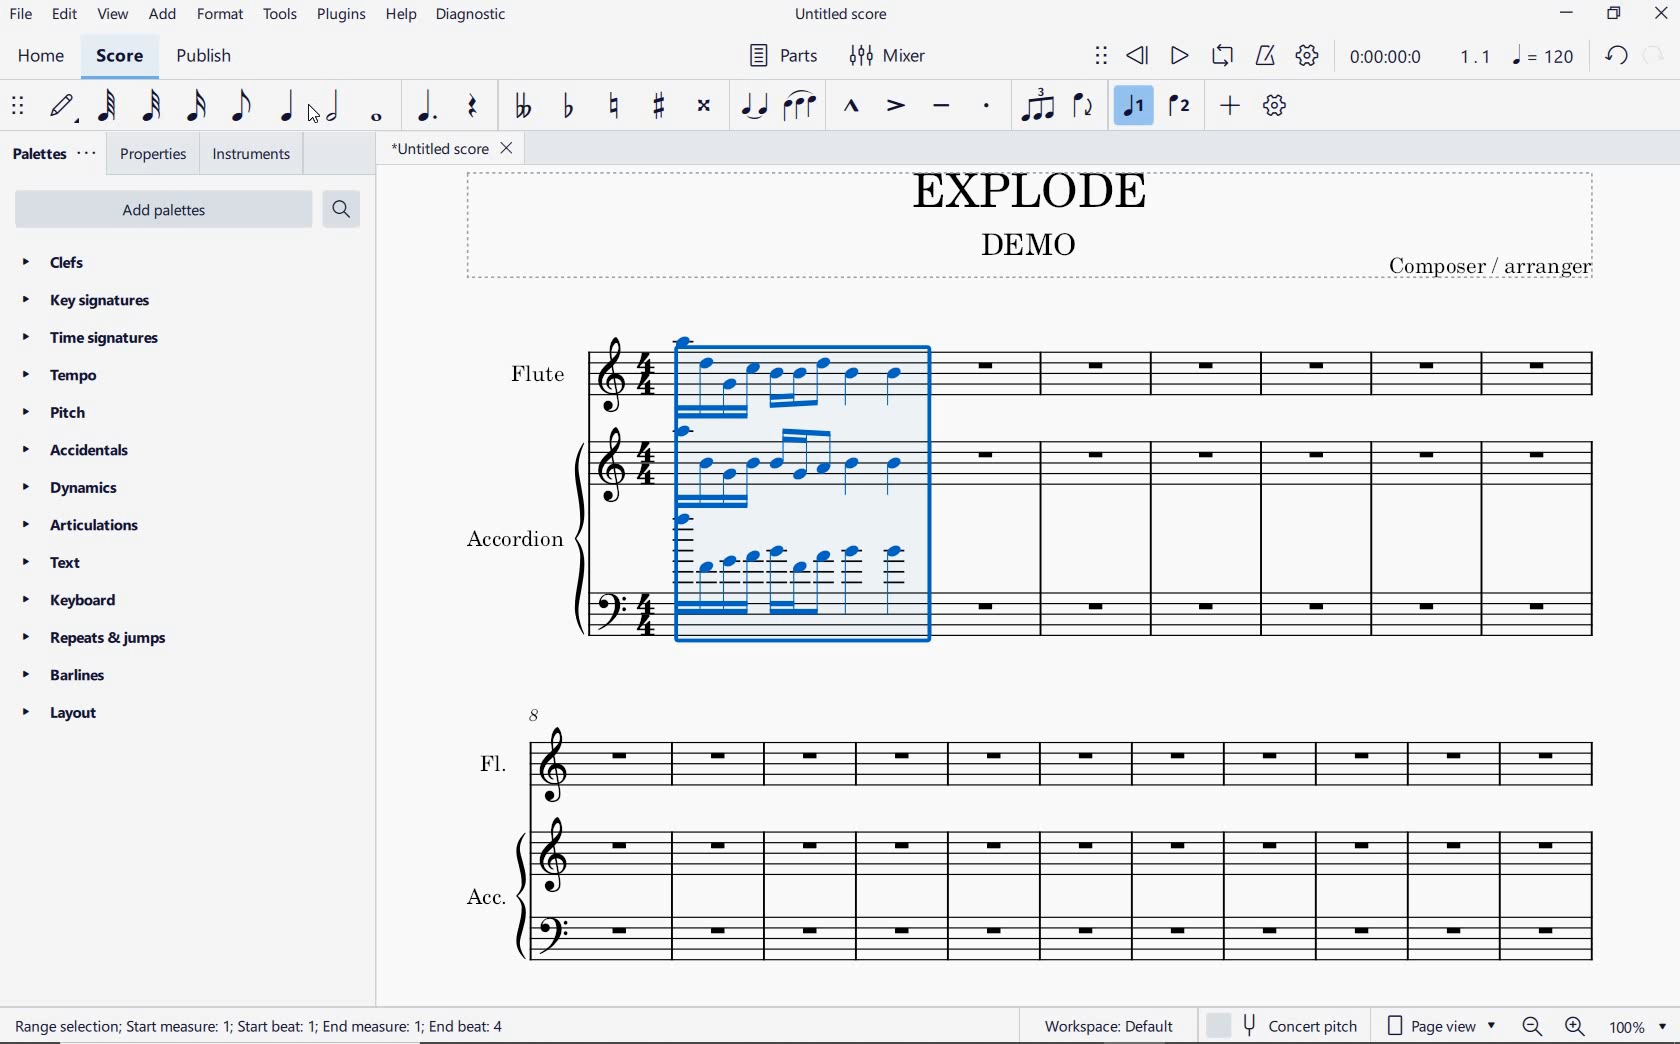 The width and height of the screenshot is (1680, 1044). I want to click on playback settings, so click(1309, 55).